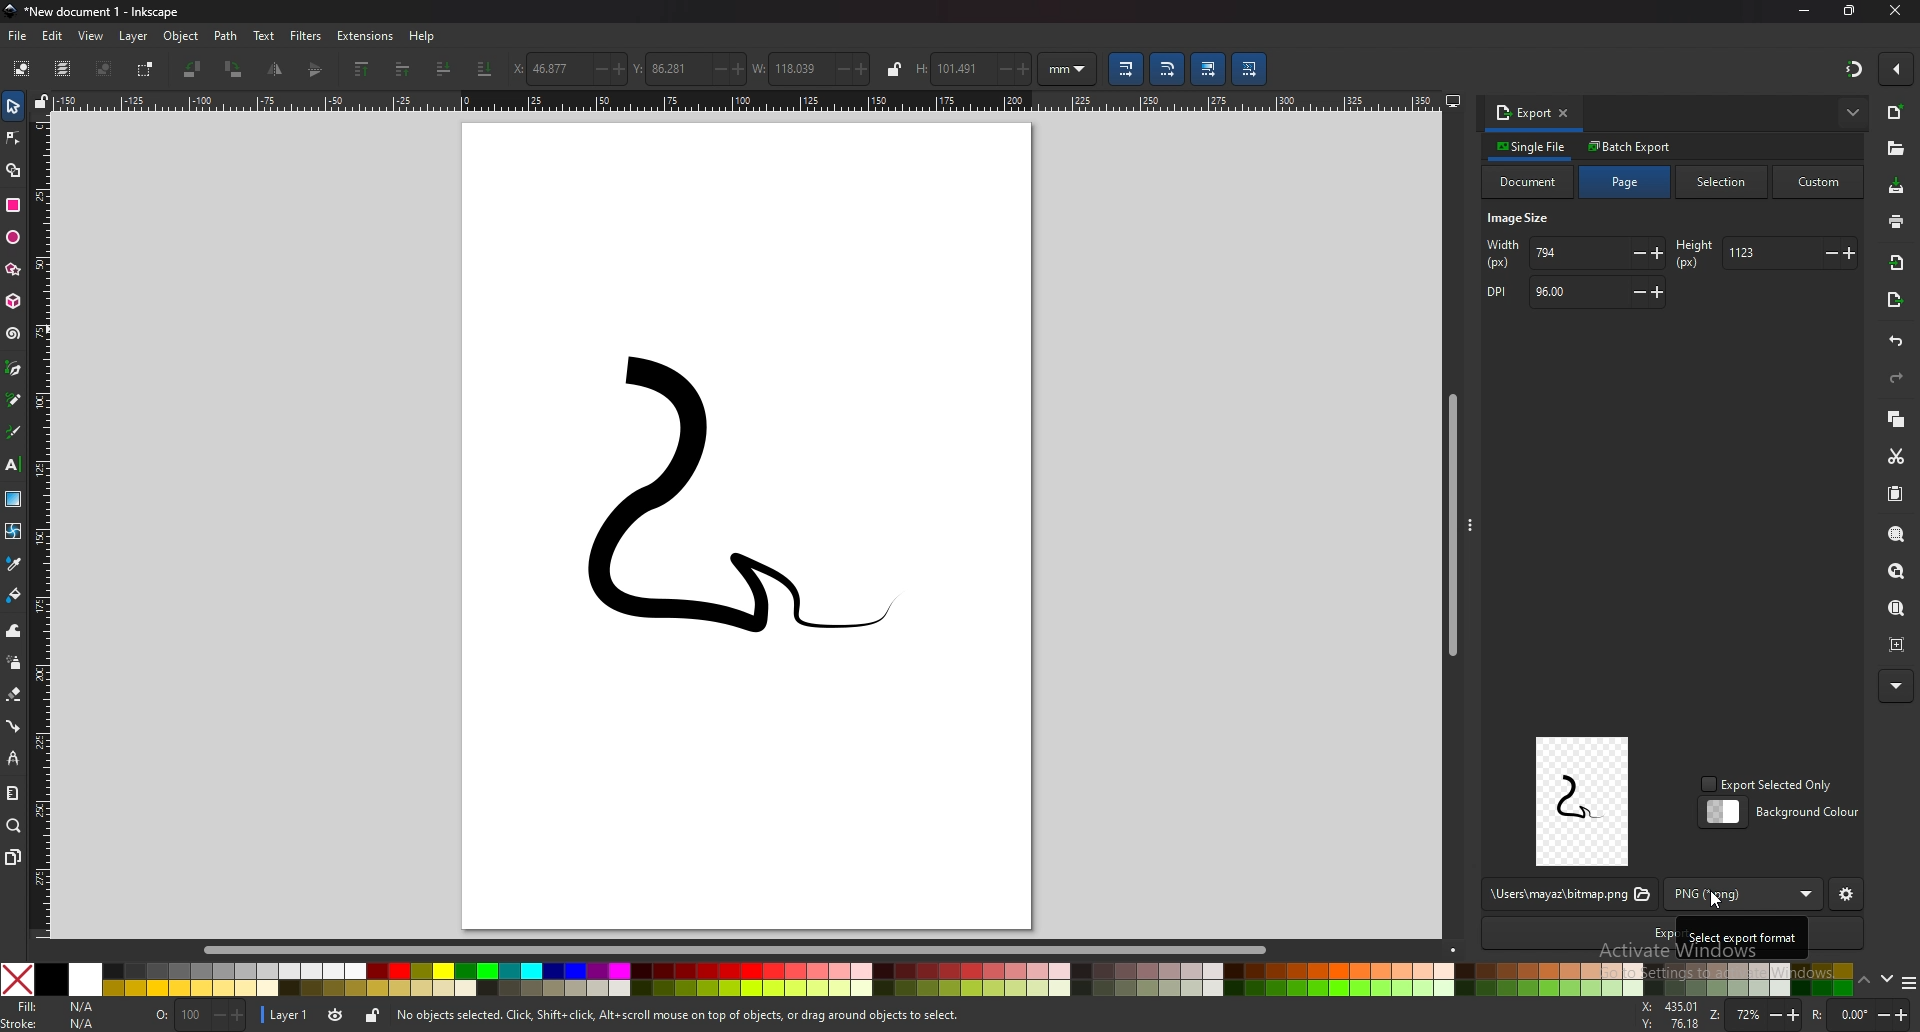 This screenshot has height=1032, width=1920. Describe the element at coordinates (14, 563) in the screenshot. I see `dropper` at that location.